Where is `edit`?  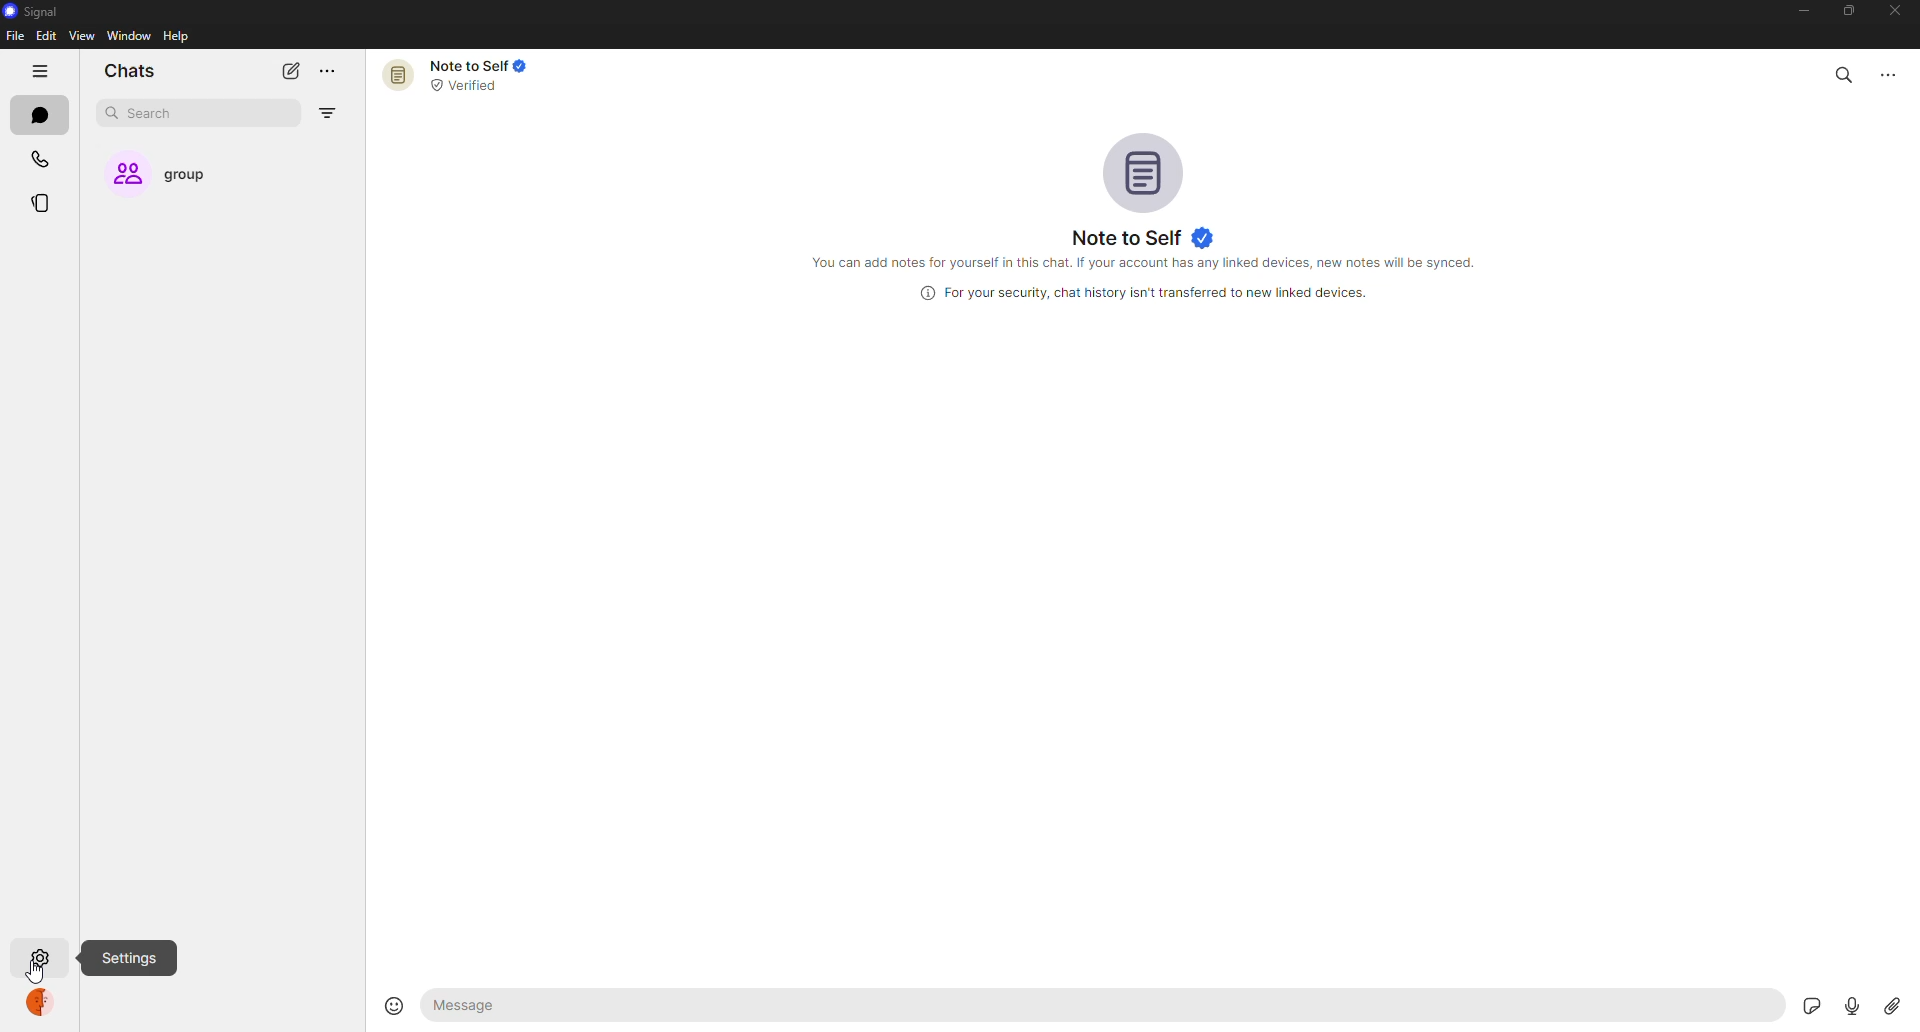 edit is located at coordinates (46, 35).